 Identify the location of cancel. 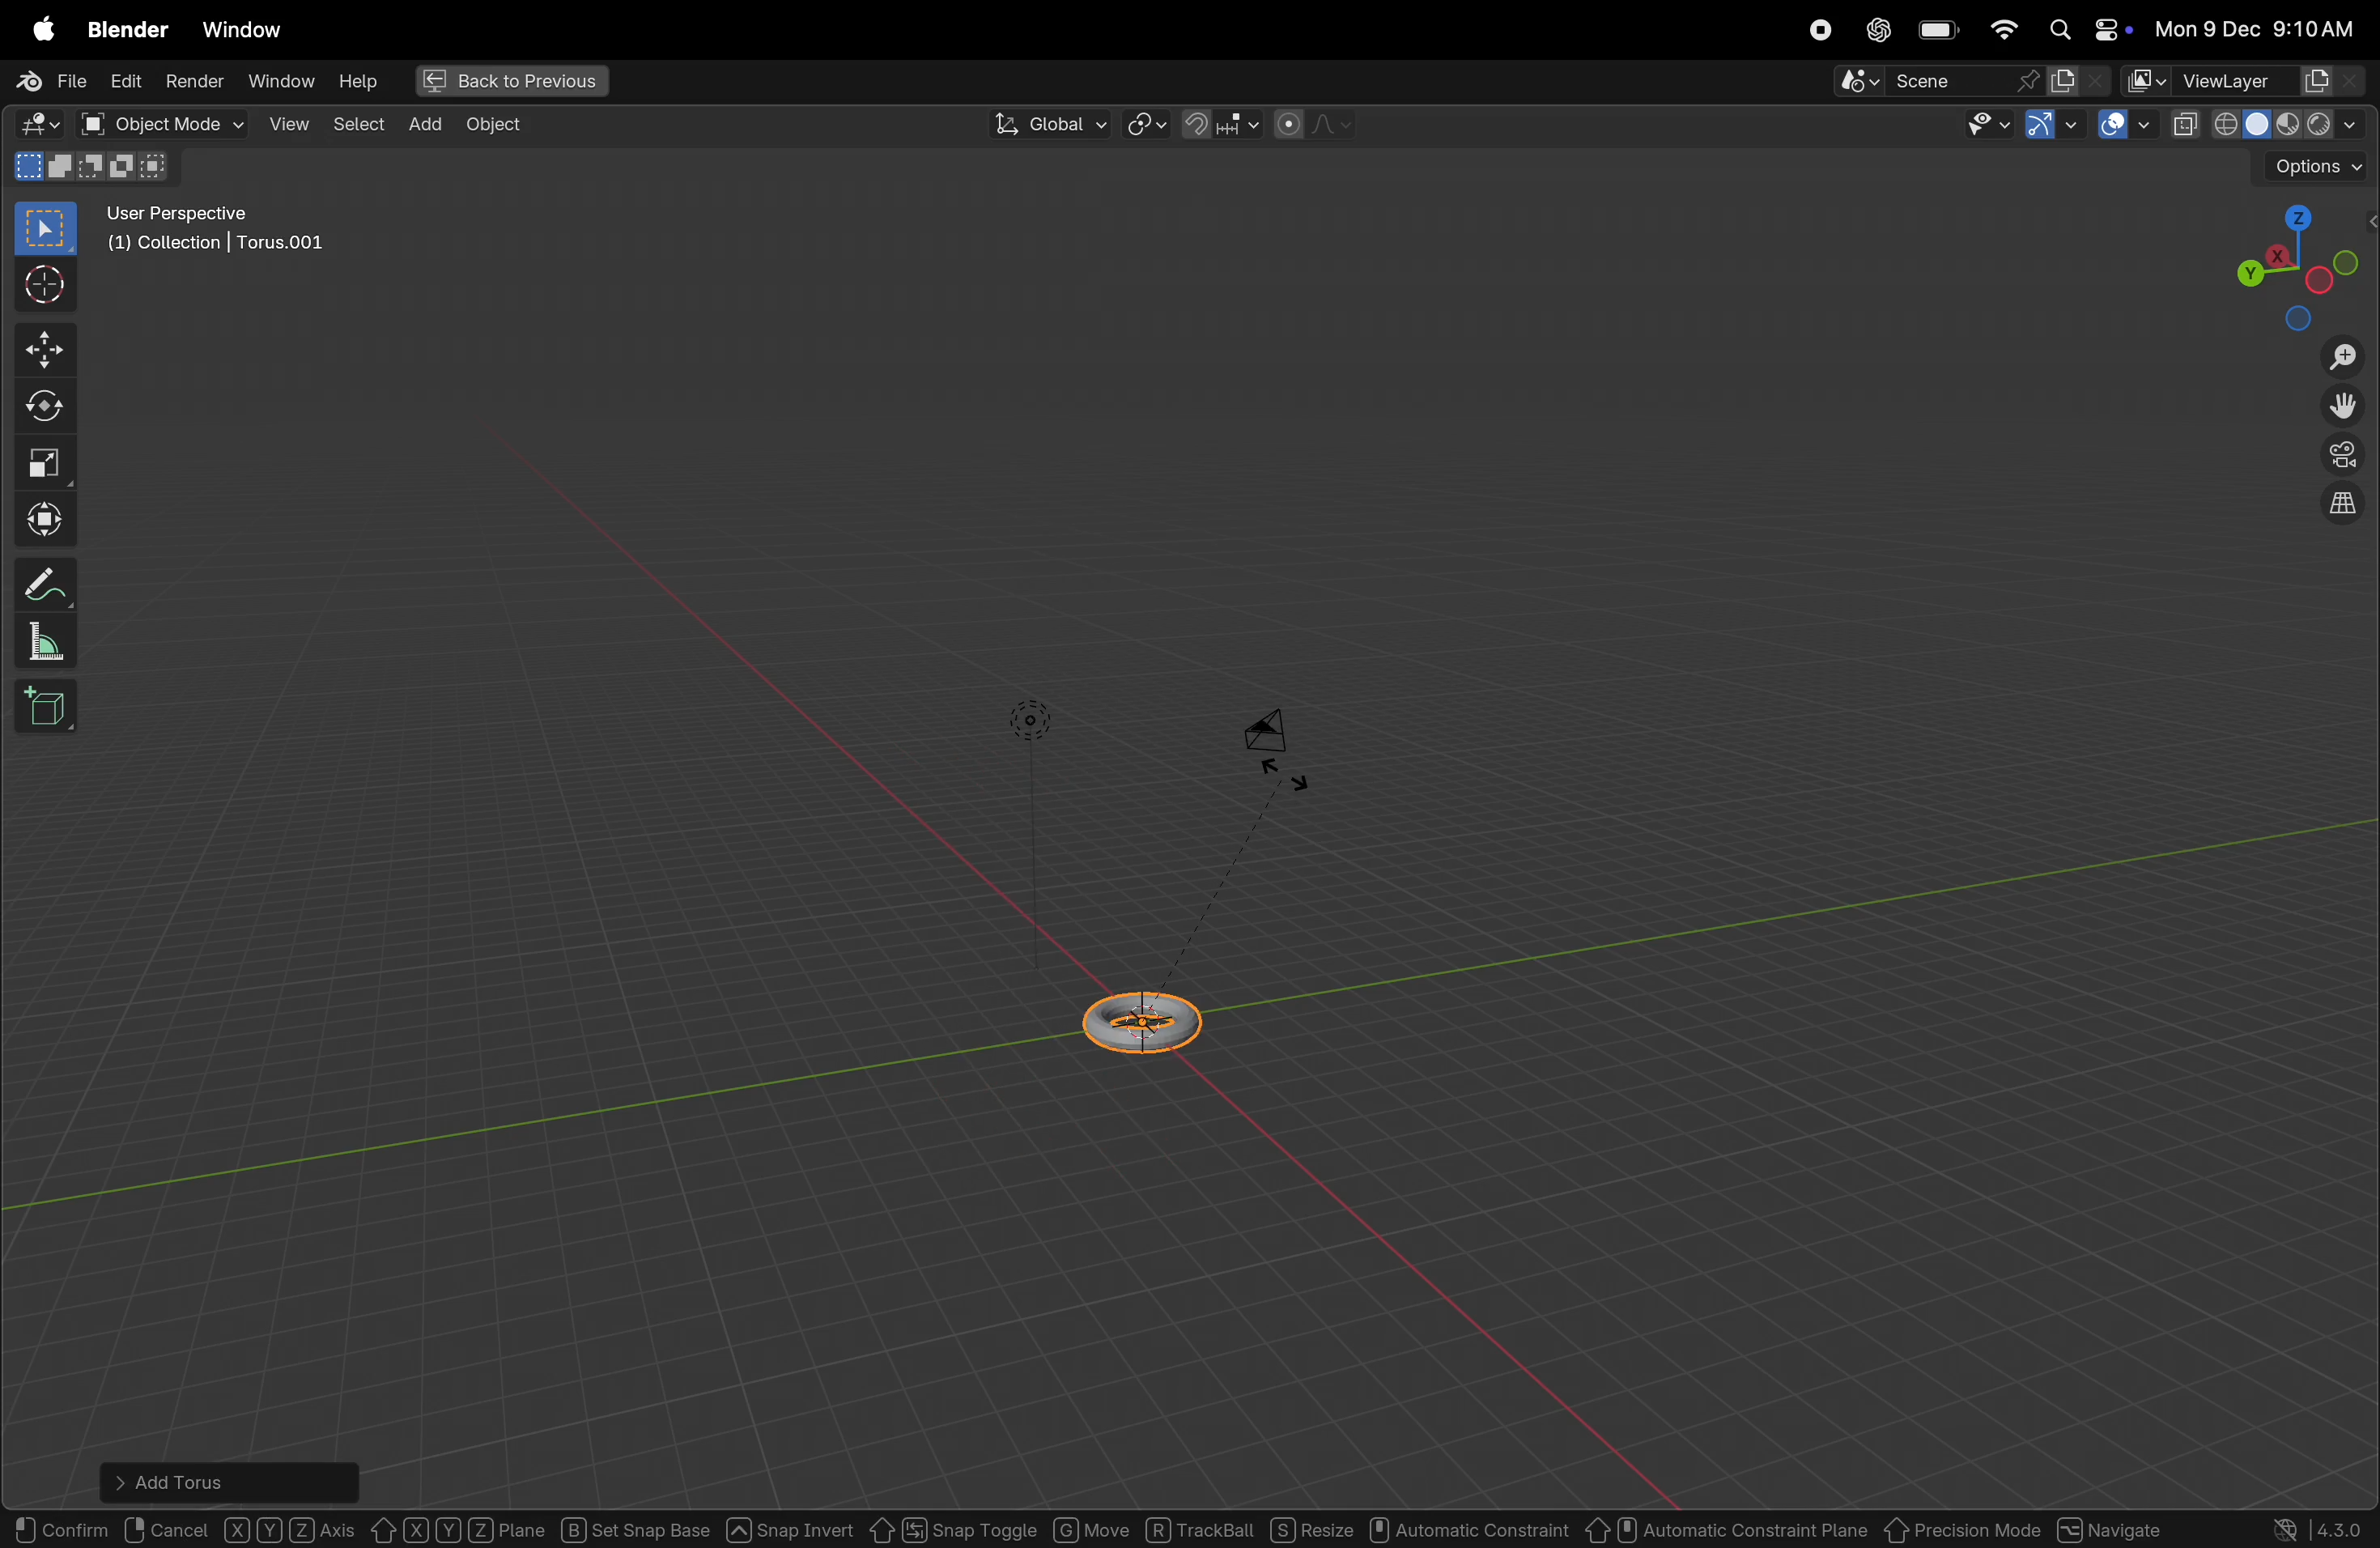
(169, 1526).